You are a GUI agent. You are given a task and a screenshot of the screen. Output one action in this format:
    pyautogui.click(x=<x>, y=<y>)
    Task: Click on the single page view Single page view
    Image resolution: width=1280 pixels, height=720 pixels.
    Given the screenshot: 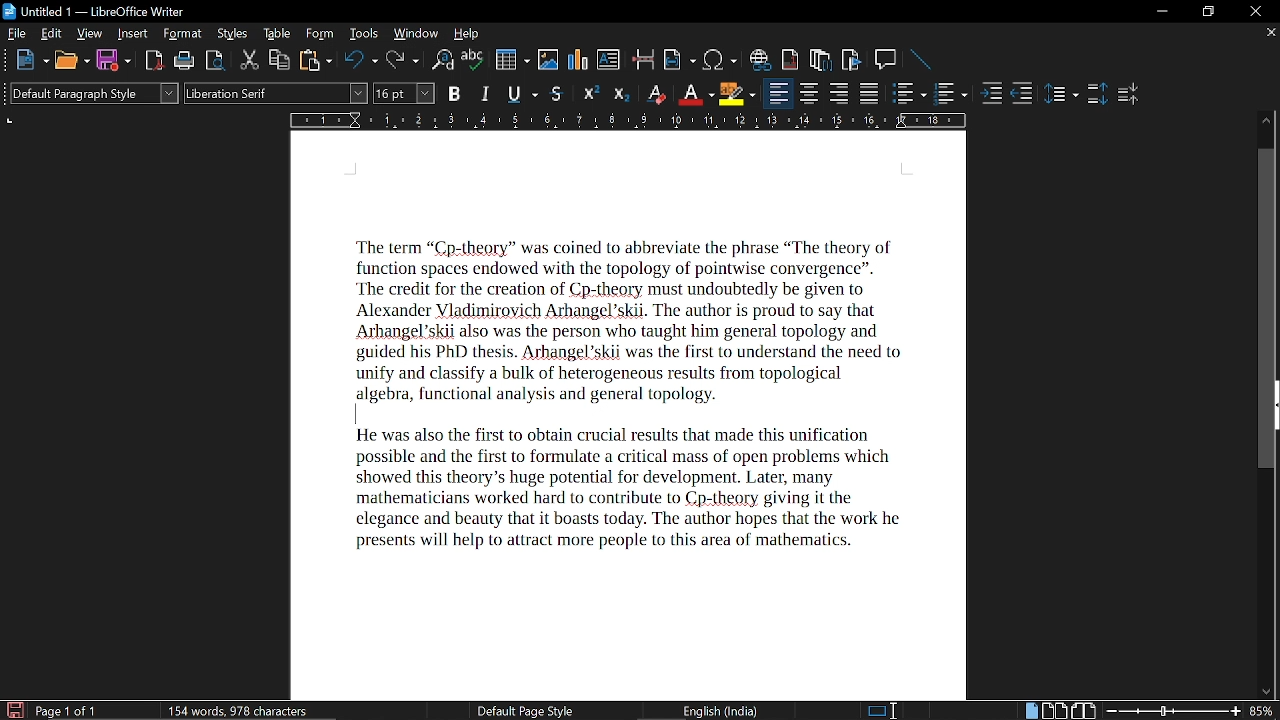 What is the action you would take?
    pyautogui.click(x=1033, y=710)
    